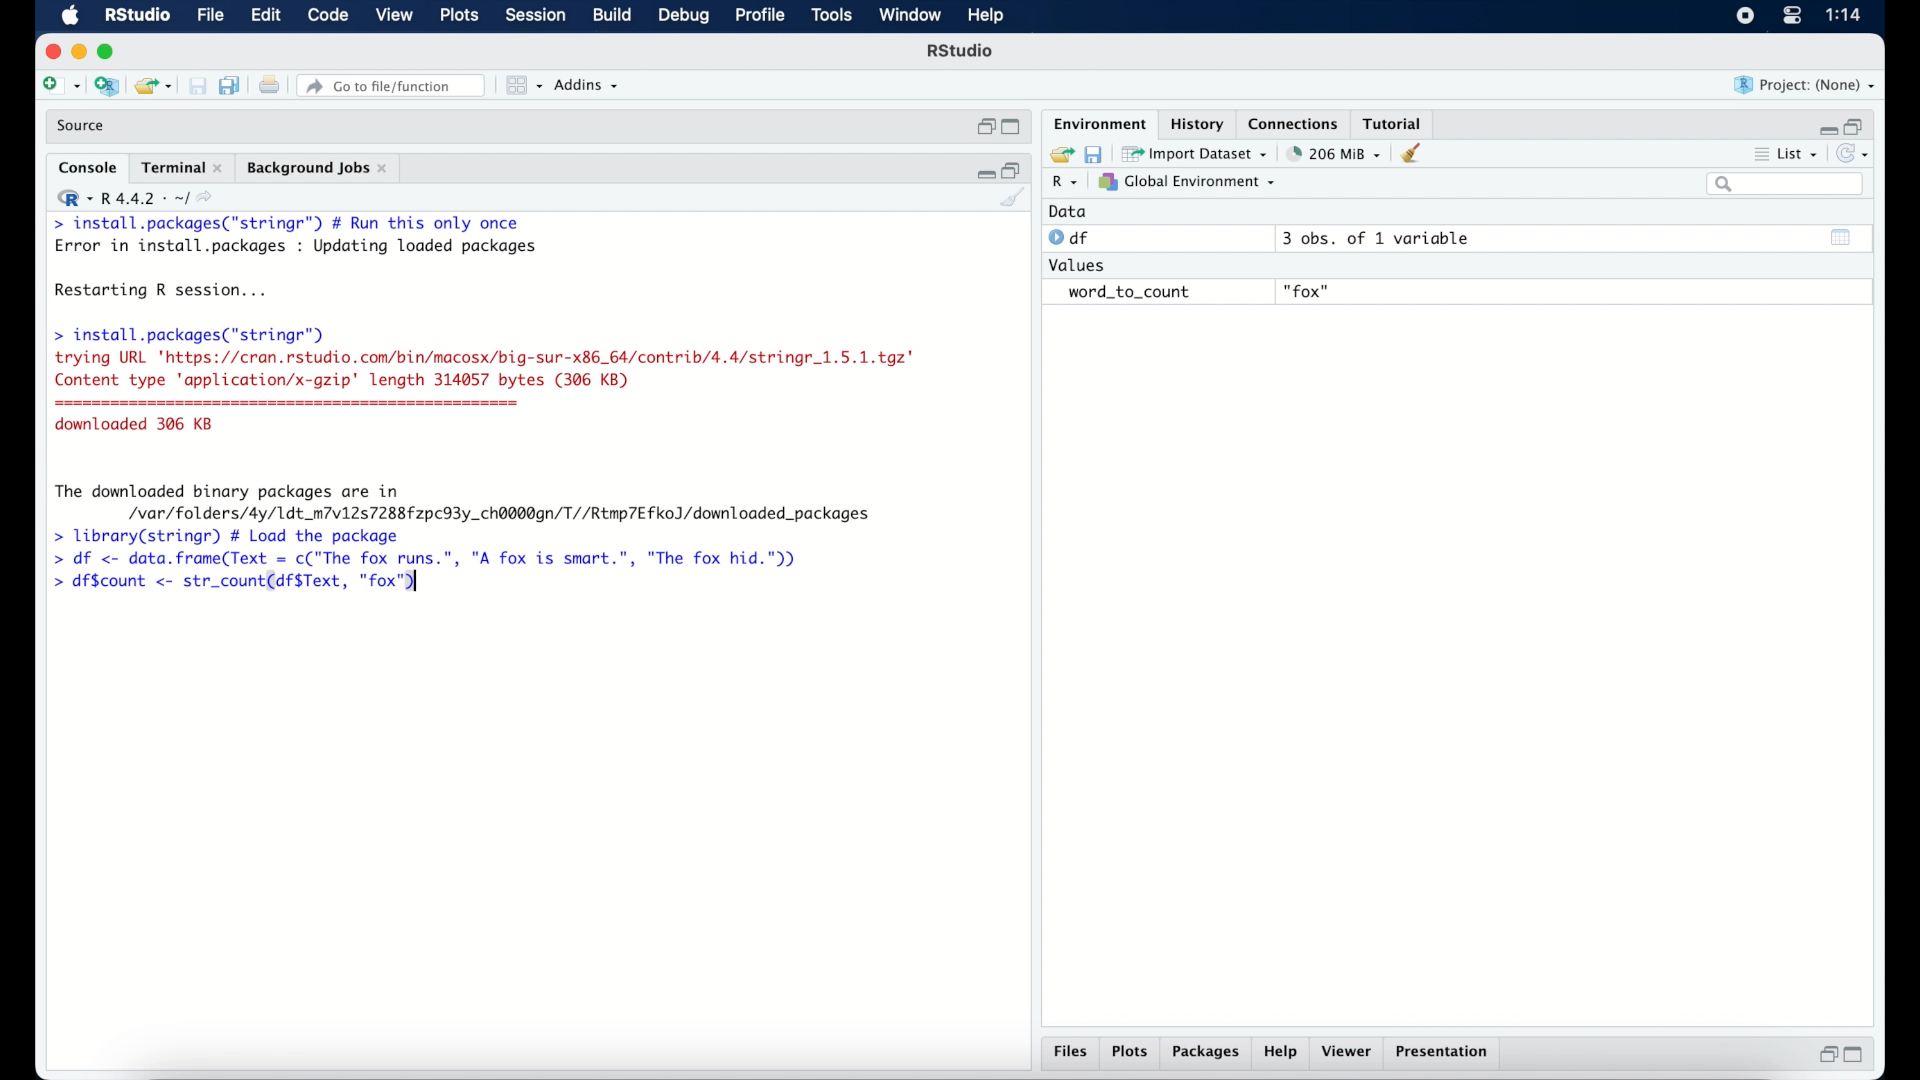 The height and width of the screenshot is (1080, 1920). I want to click on environment, so click(1098, 122).